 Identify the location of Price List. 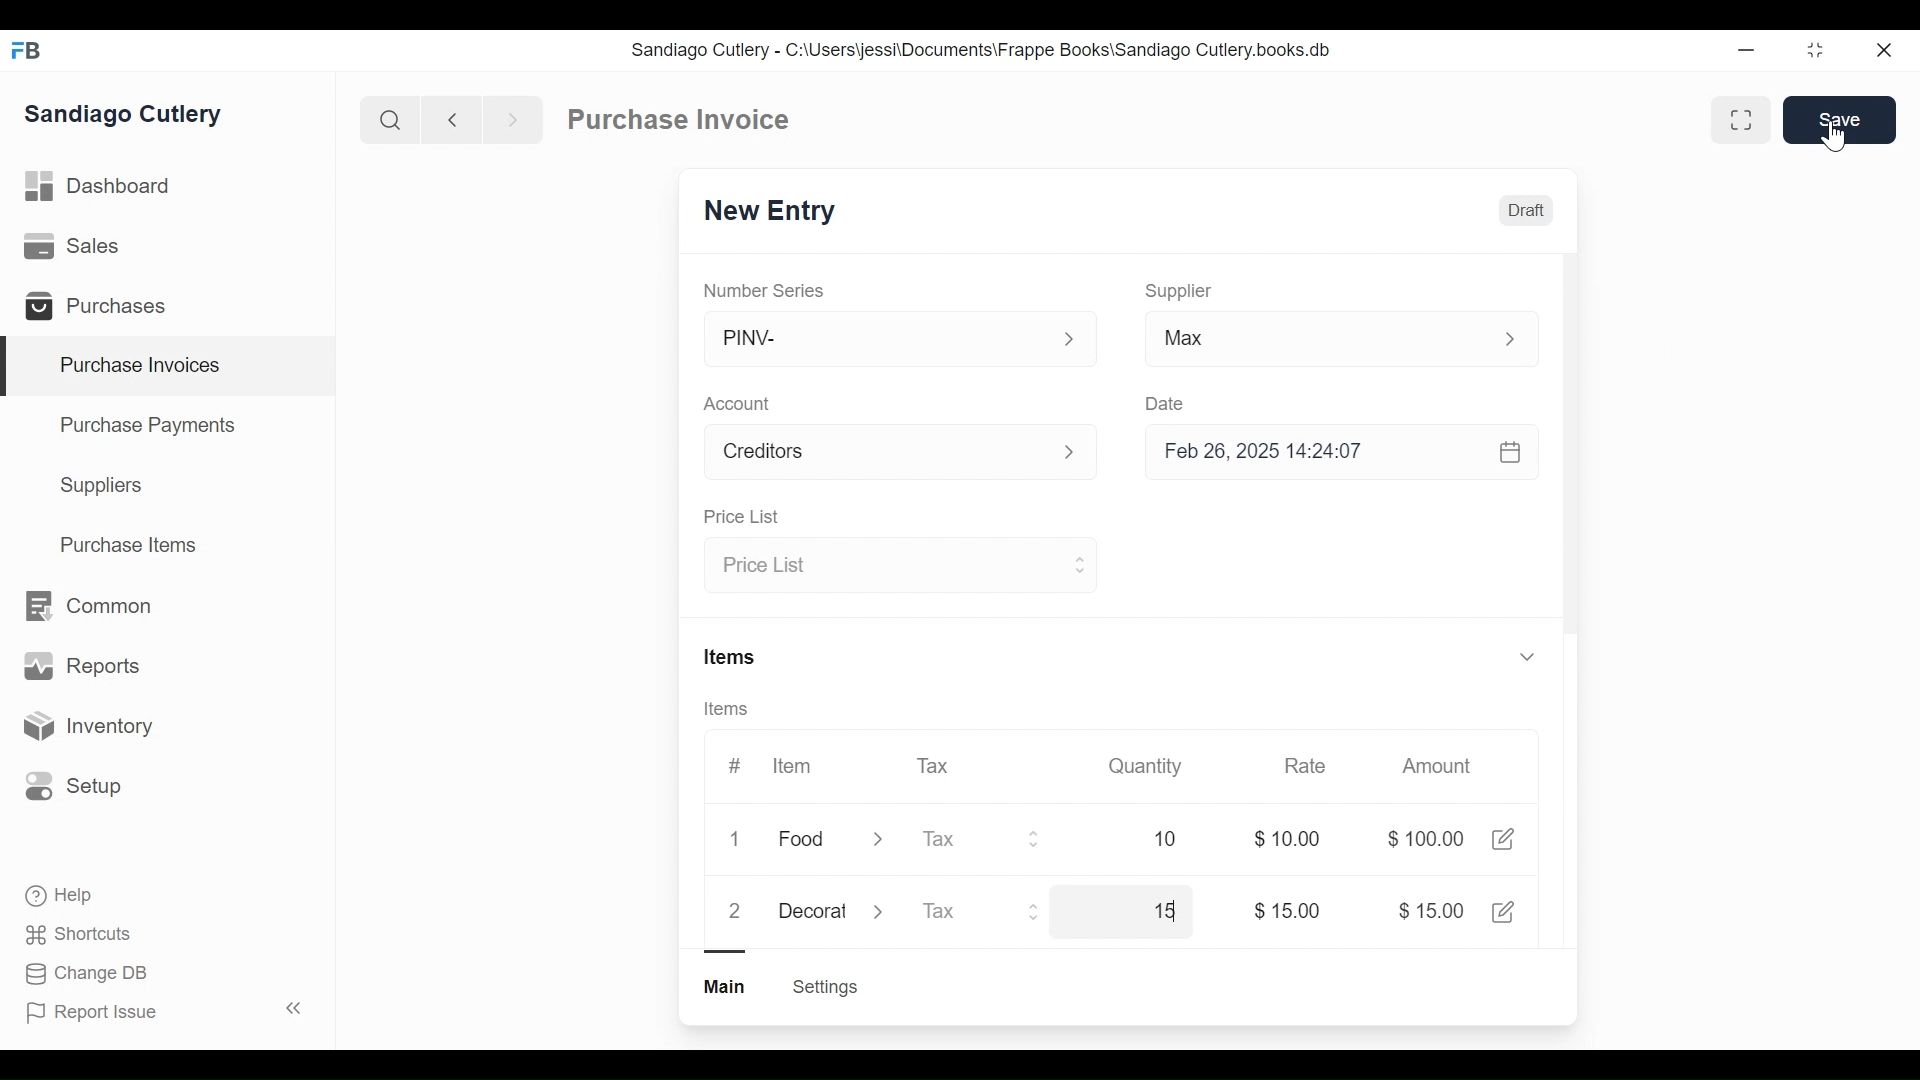
(882, 566).